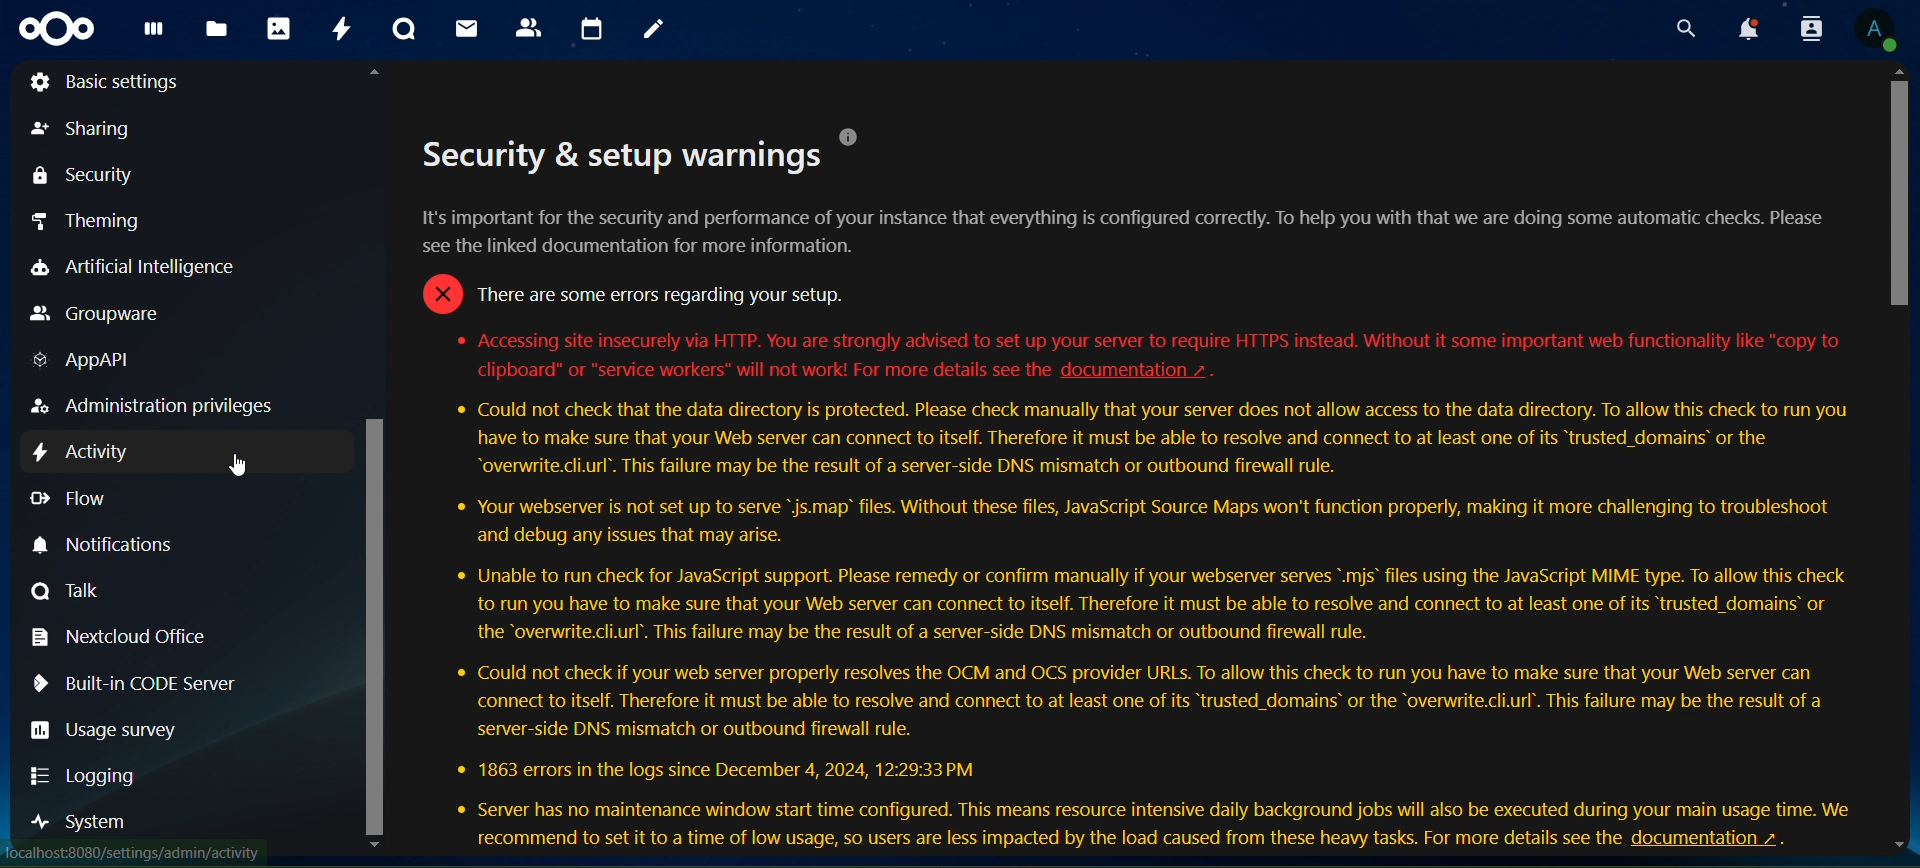 The width and height of the screenshot is (1920, 868). What do you see at coordinates (106, 730) in the screenshot?
I see `usage survey` at bounding box center [106, 730].